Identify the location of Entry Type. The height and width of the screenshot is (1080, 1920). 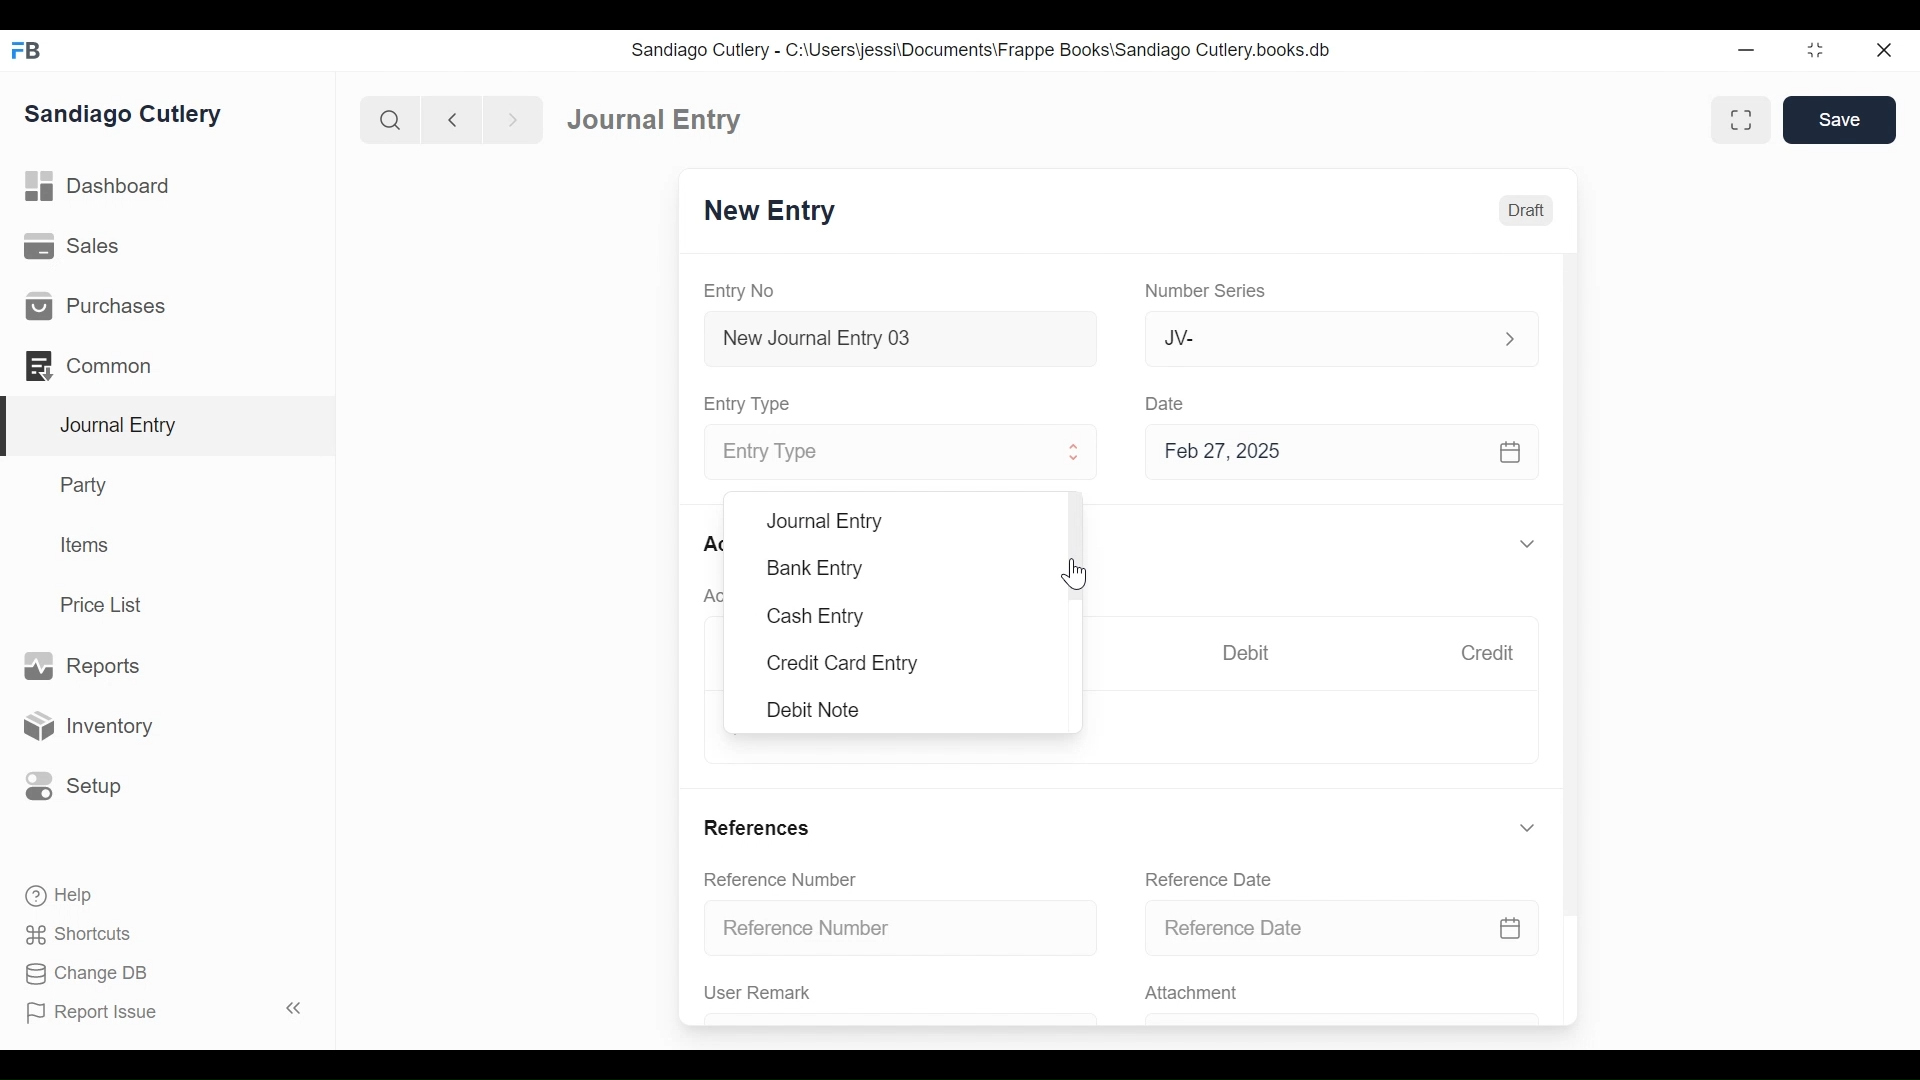
(751, 405).